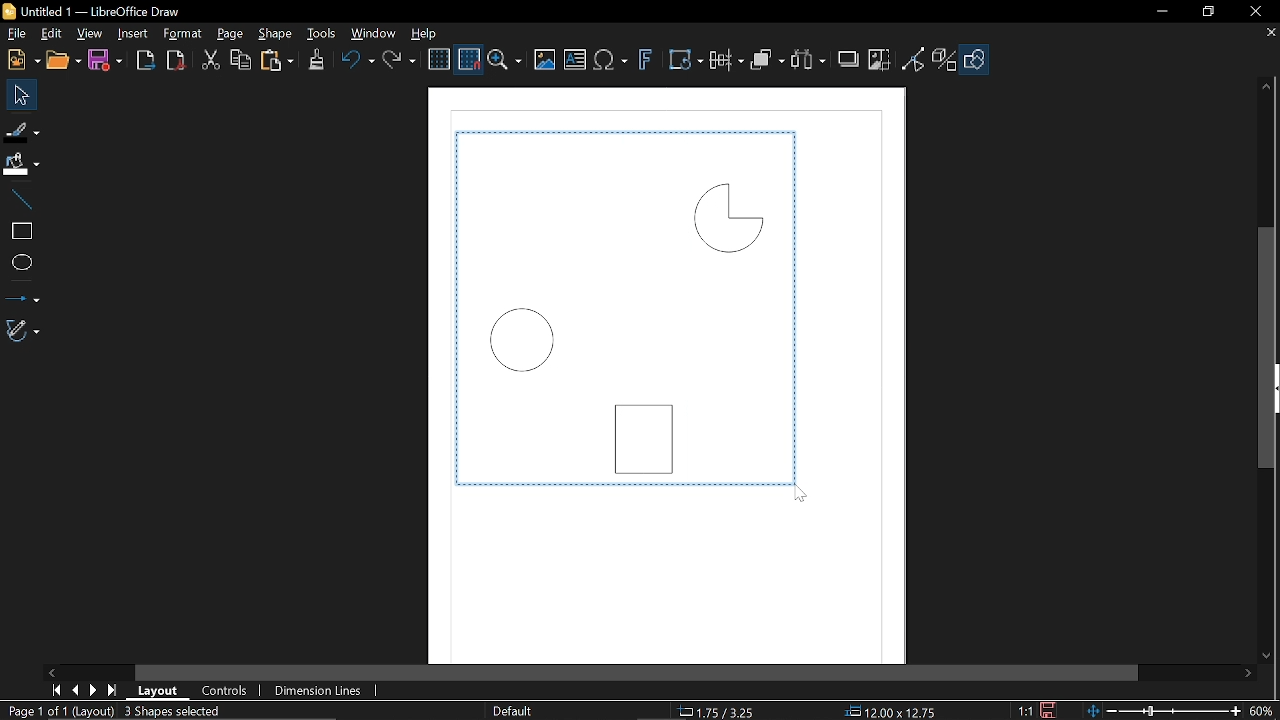 The height and width of the screenshot is (720, 1280). Describe the element at coordinates (21, 163) in the screenshot. I see `Fill color` at that location.